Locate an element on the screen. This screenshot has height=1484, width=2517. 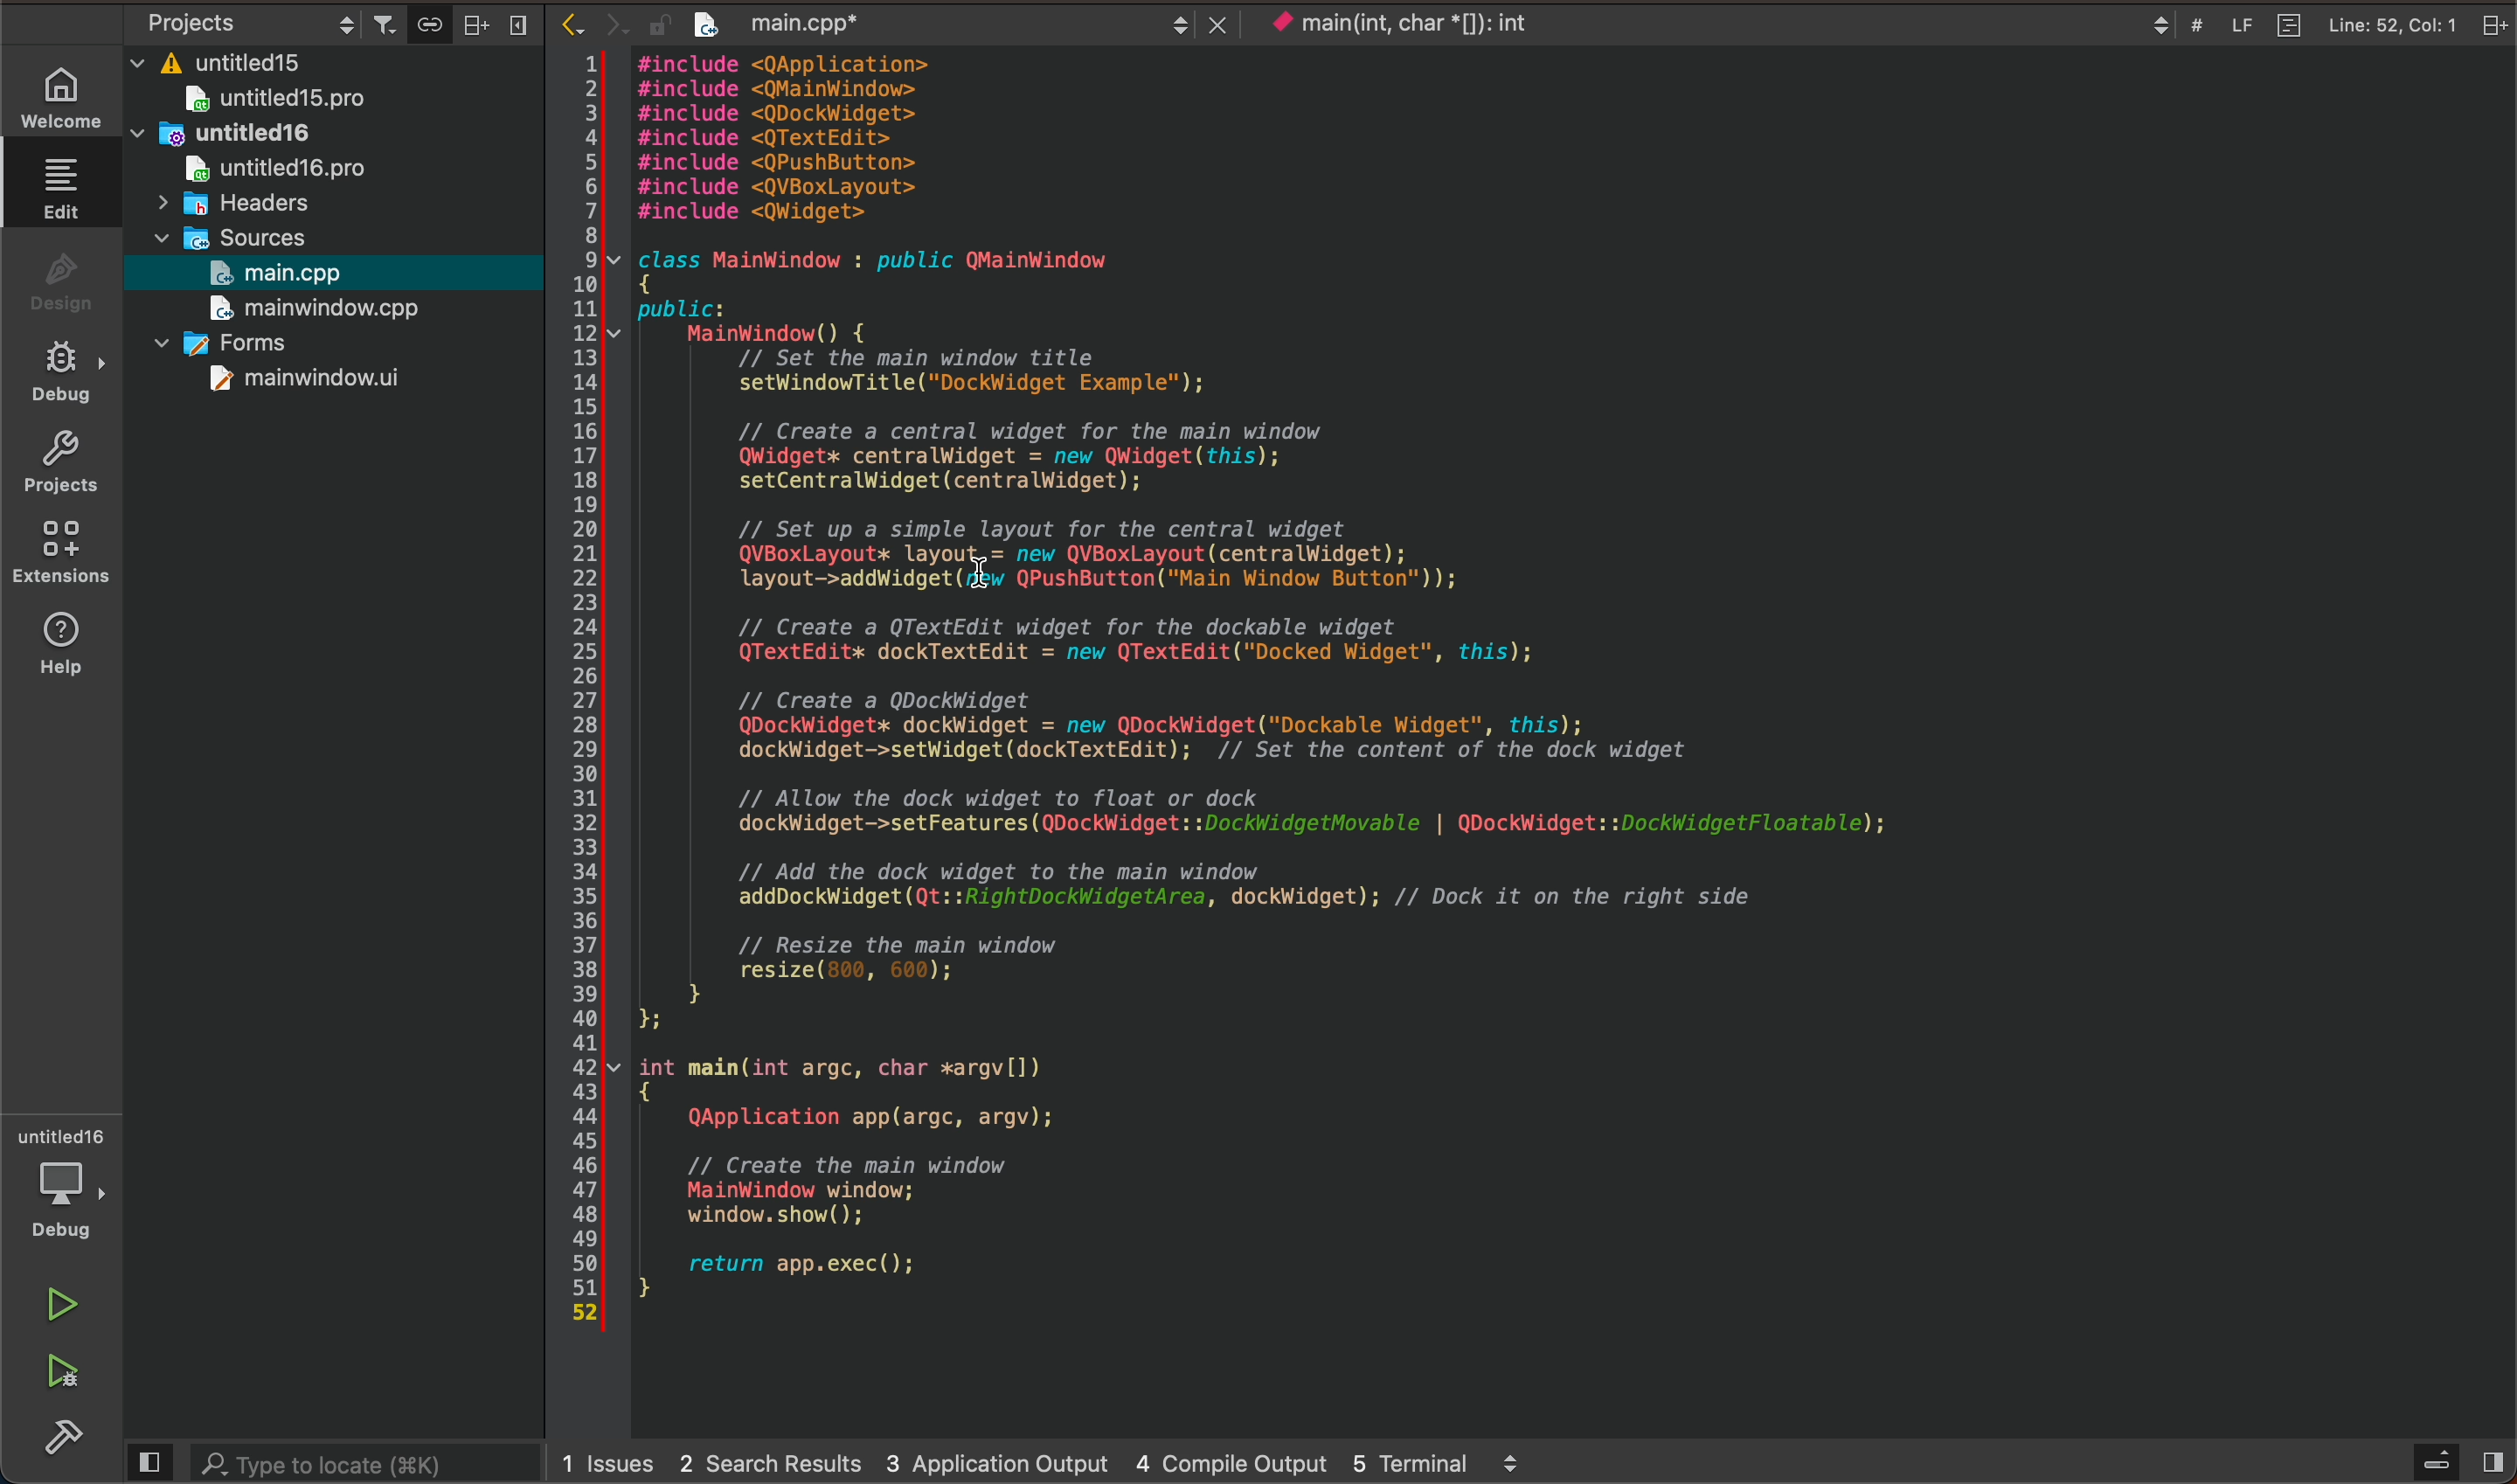
logs is located at coordinates (1047, 1464).